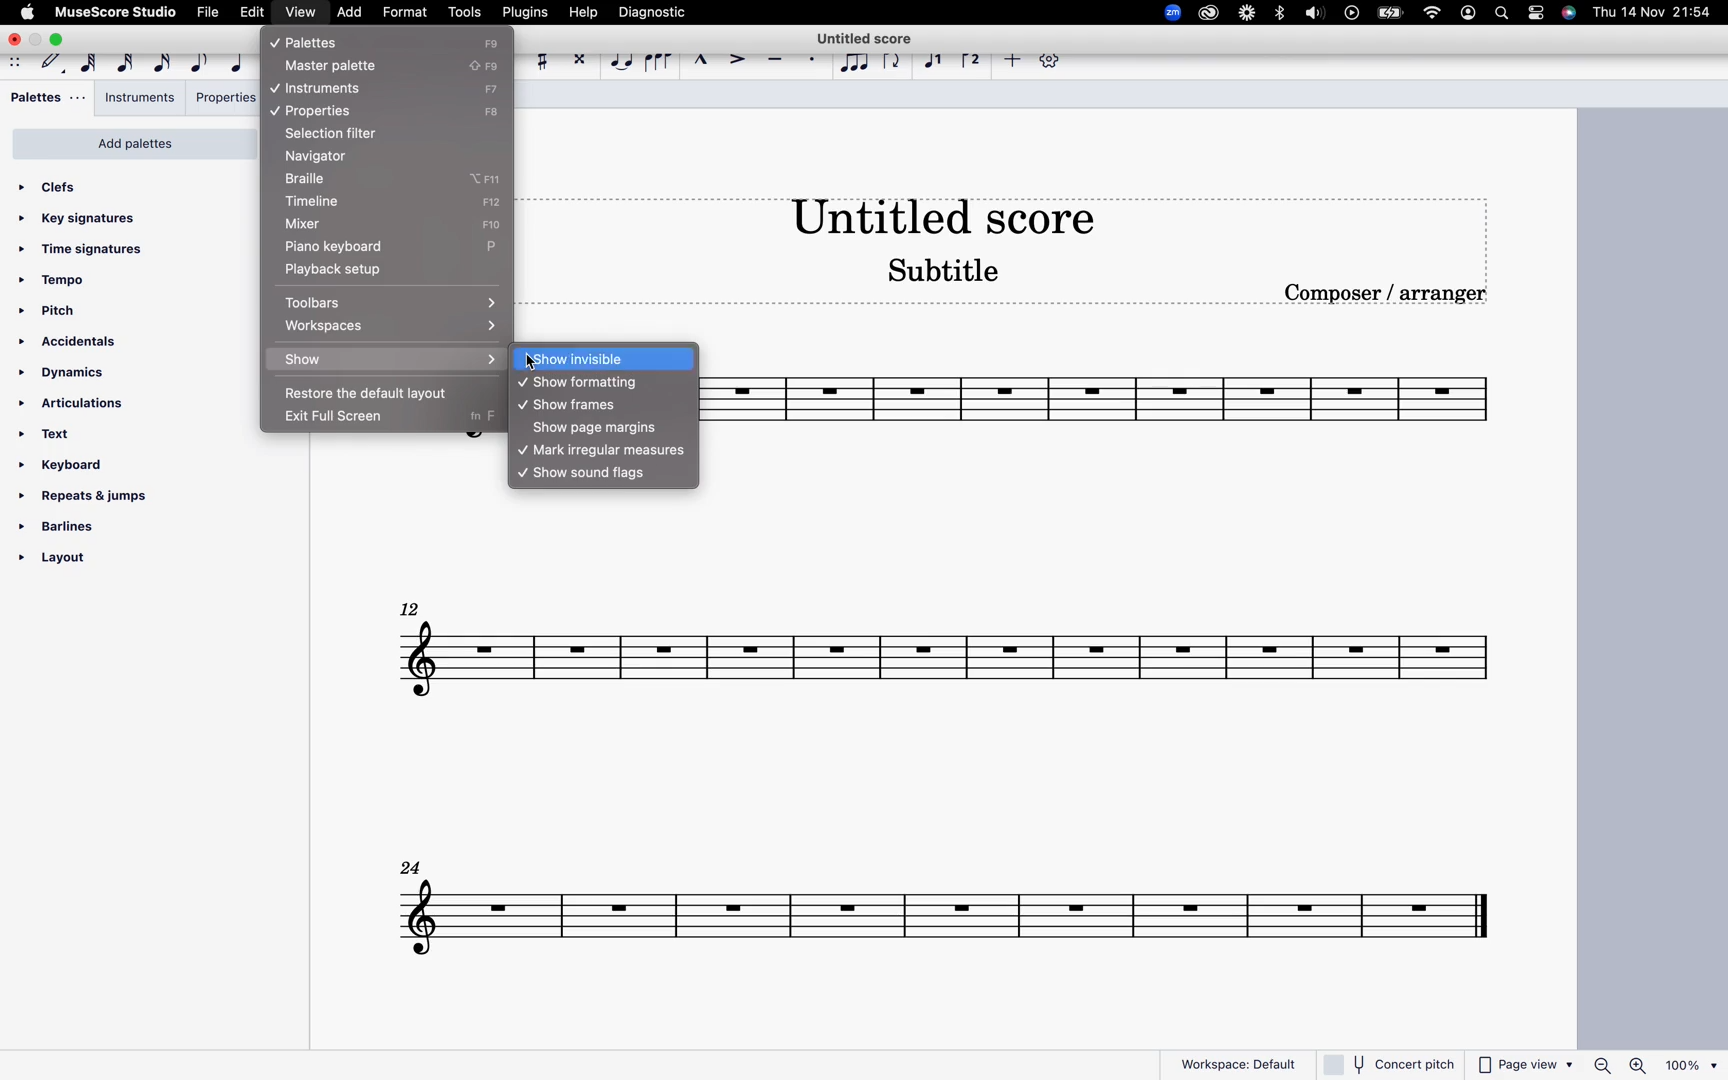 Image resolution: width=1728 pixels, height=1080 pixels. What do you see at coordinates (603, 449) in the screenshot?
I see `mark irregular measures` at bounding box center [603, 449].